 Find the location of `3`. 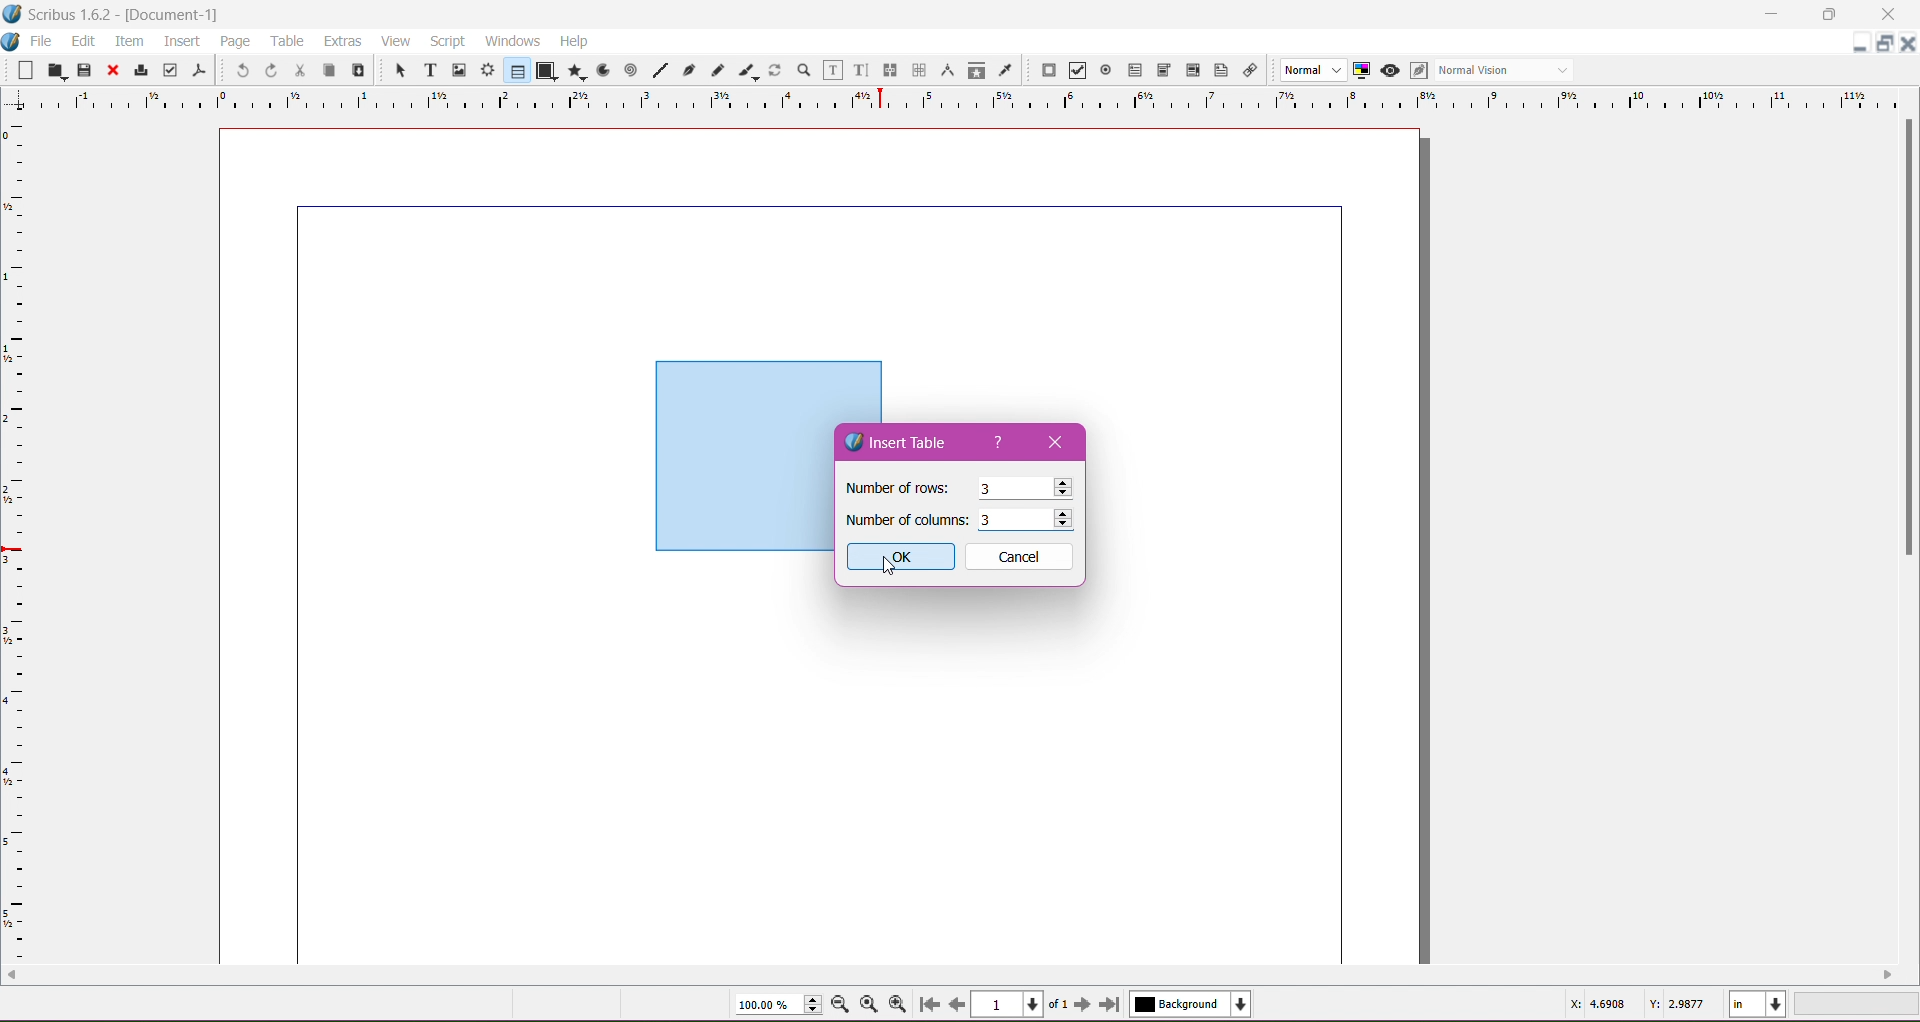

3 is located at coordinates (983, 490).